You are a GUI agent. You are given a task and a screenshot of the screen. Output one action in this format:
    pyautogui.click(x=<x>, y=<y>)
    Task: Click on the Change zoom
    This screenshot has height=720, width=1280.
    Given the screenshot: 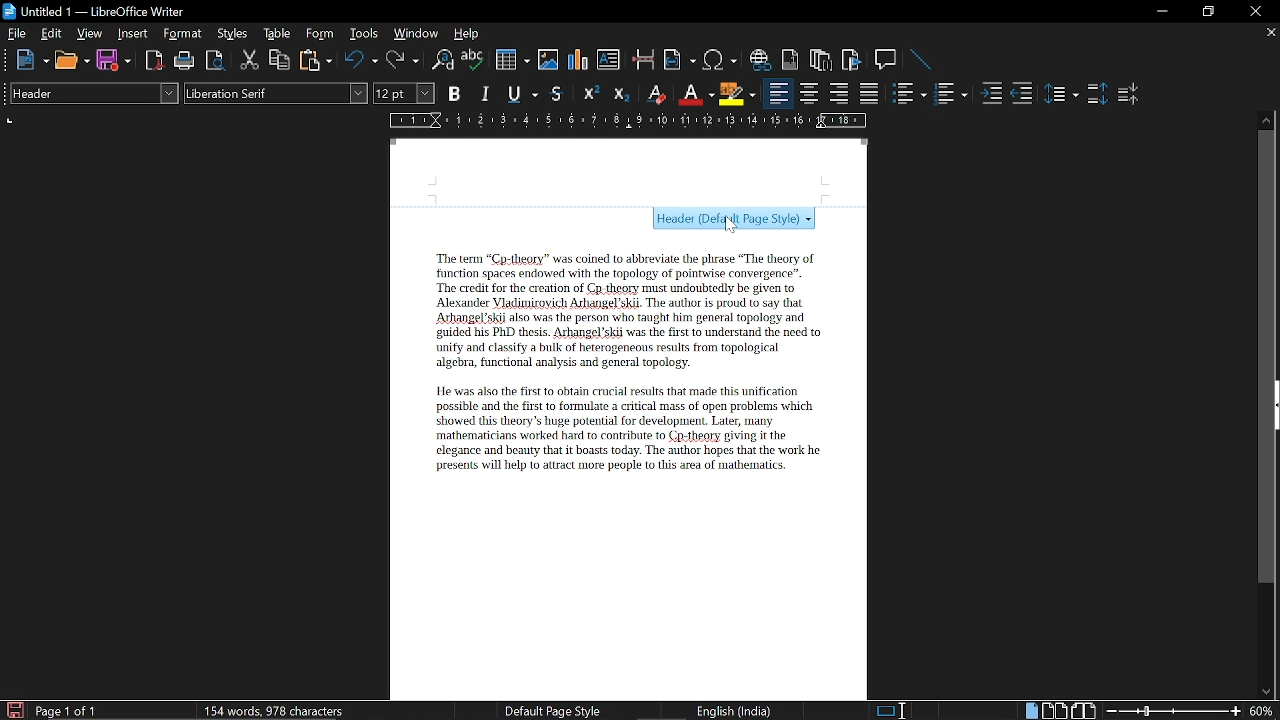 What is the action you would take?
    pyautogui.click(x=1174, y=711)
    